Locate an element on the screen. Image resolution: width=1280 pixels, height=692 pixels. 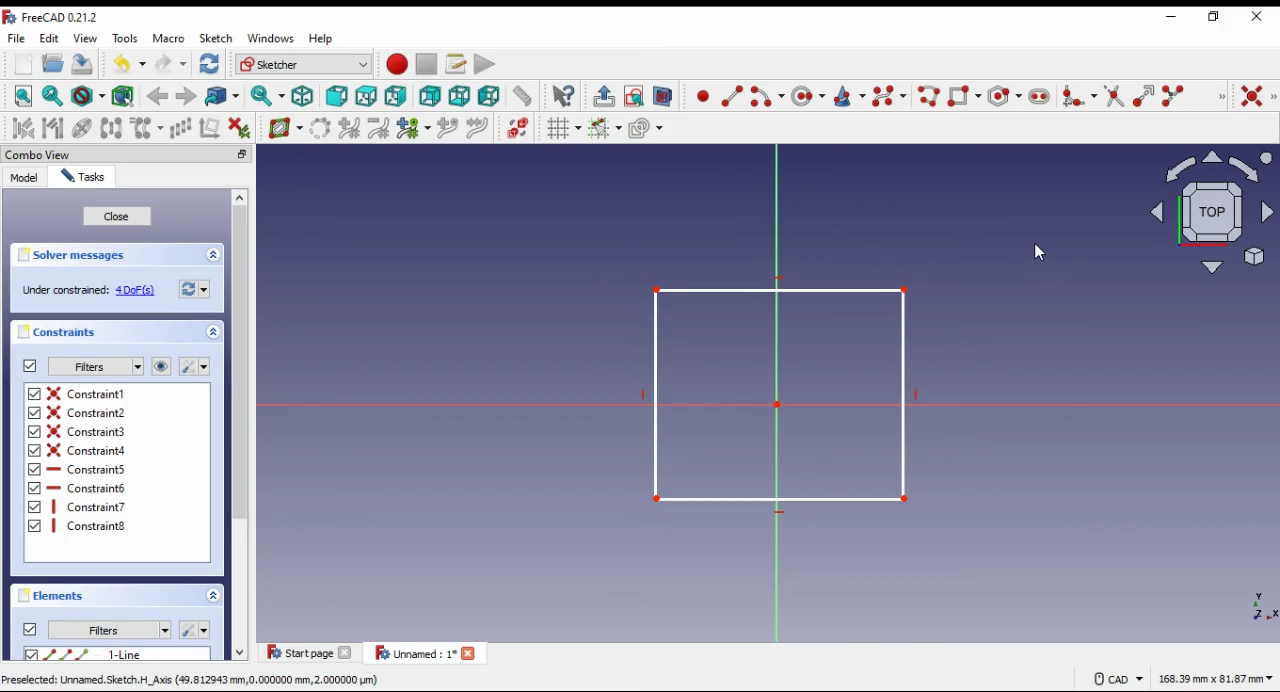
modify knot multiplicity is located at coordinates (413, 127).